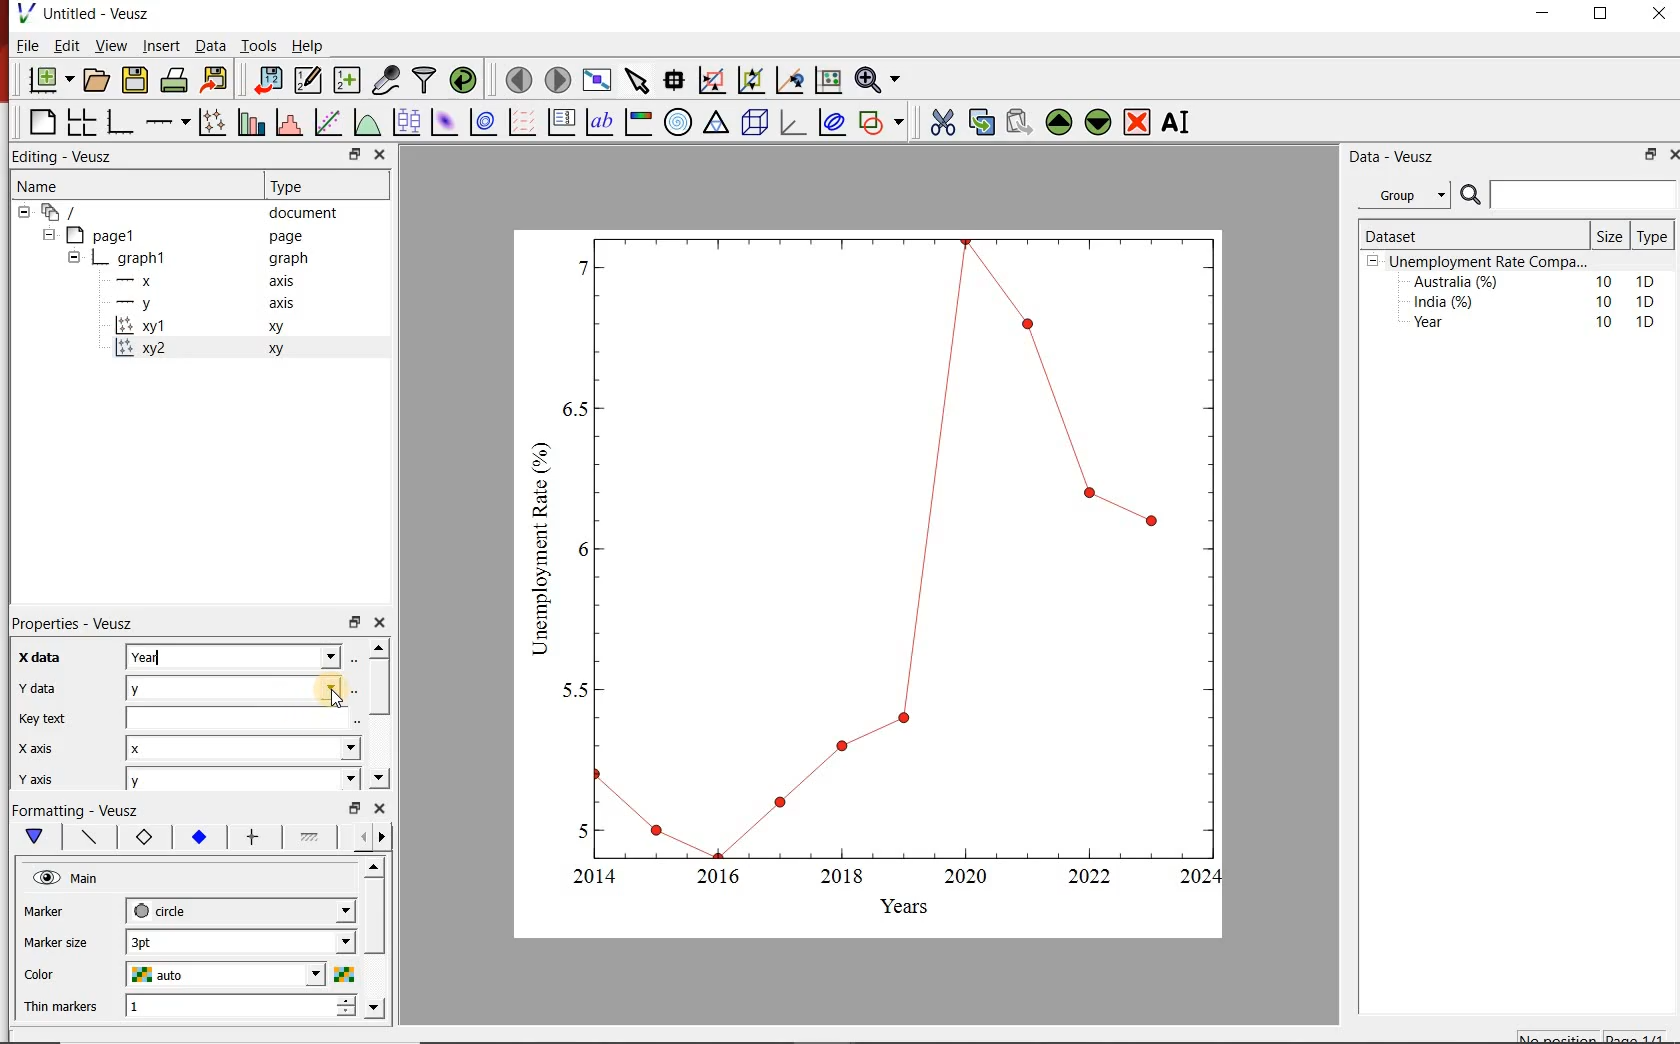 Image resolution: width=1680 pixels, height=1044 pixels. What do you see at coordinates (1649, 154) in the screenshot?
I see `minimise` at bounding box center [1649, 154].